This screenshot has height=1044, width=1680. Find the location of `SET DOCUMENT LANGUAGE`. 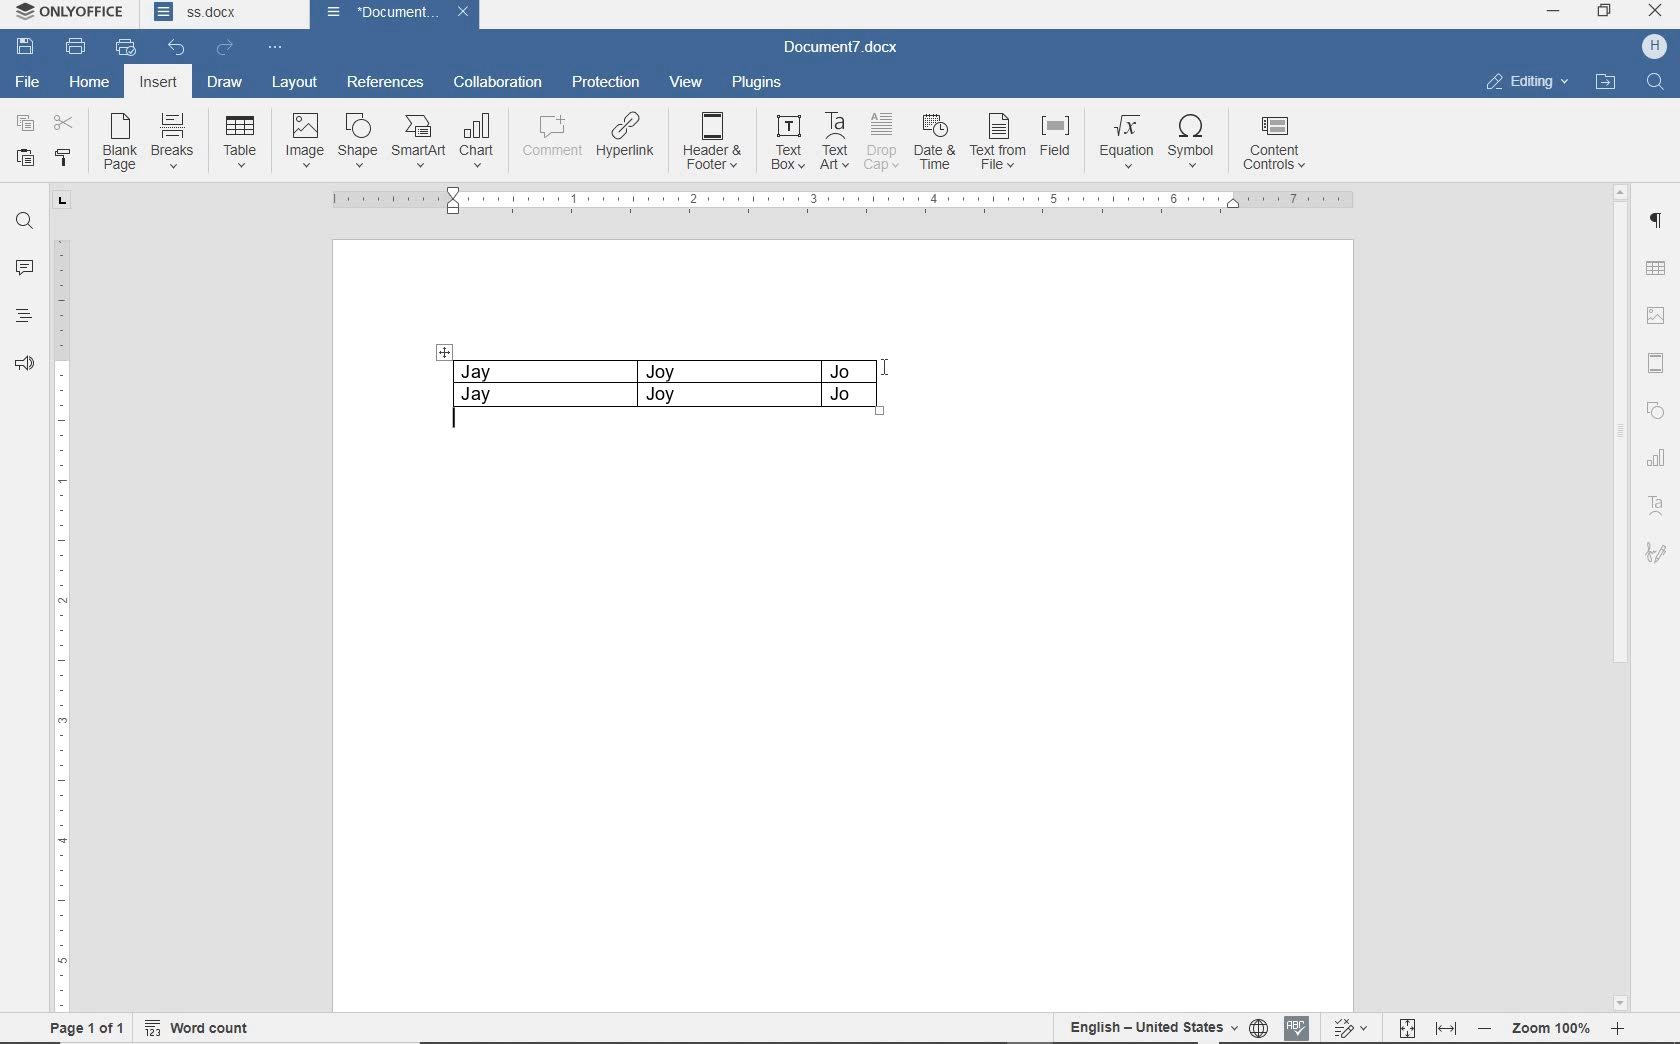

SET DOCUMENT LANGUAGE is located at coordinates (1261, 1025).